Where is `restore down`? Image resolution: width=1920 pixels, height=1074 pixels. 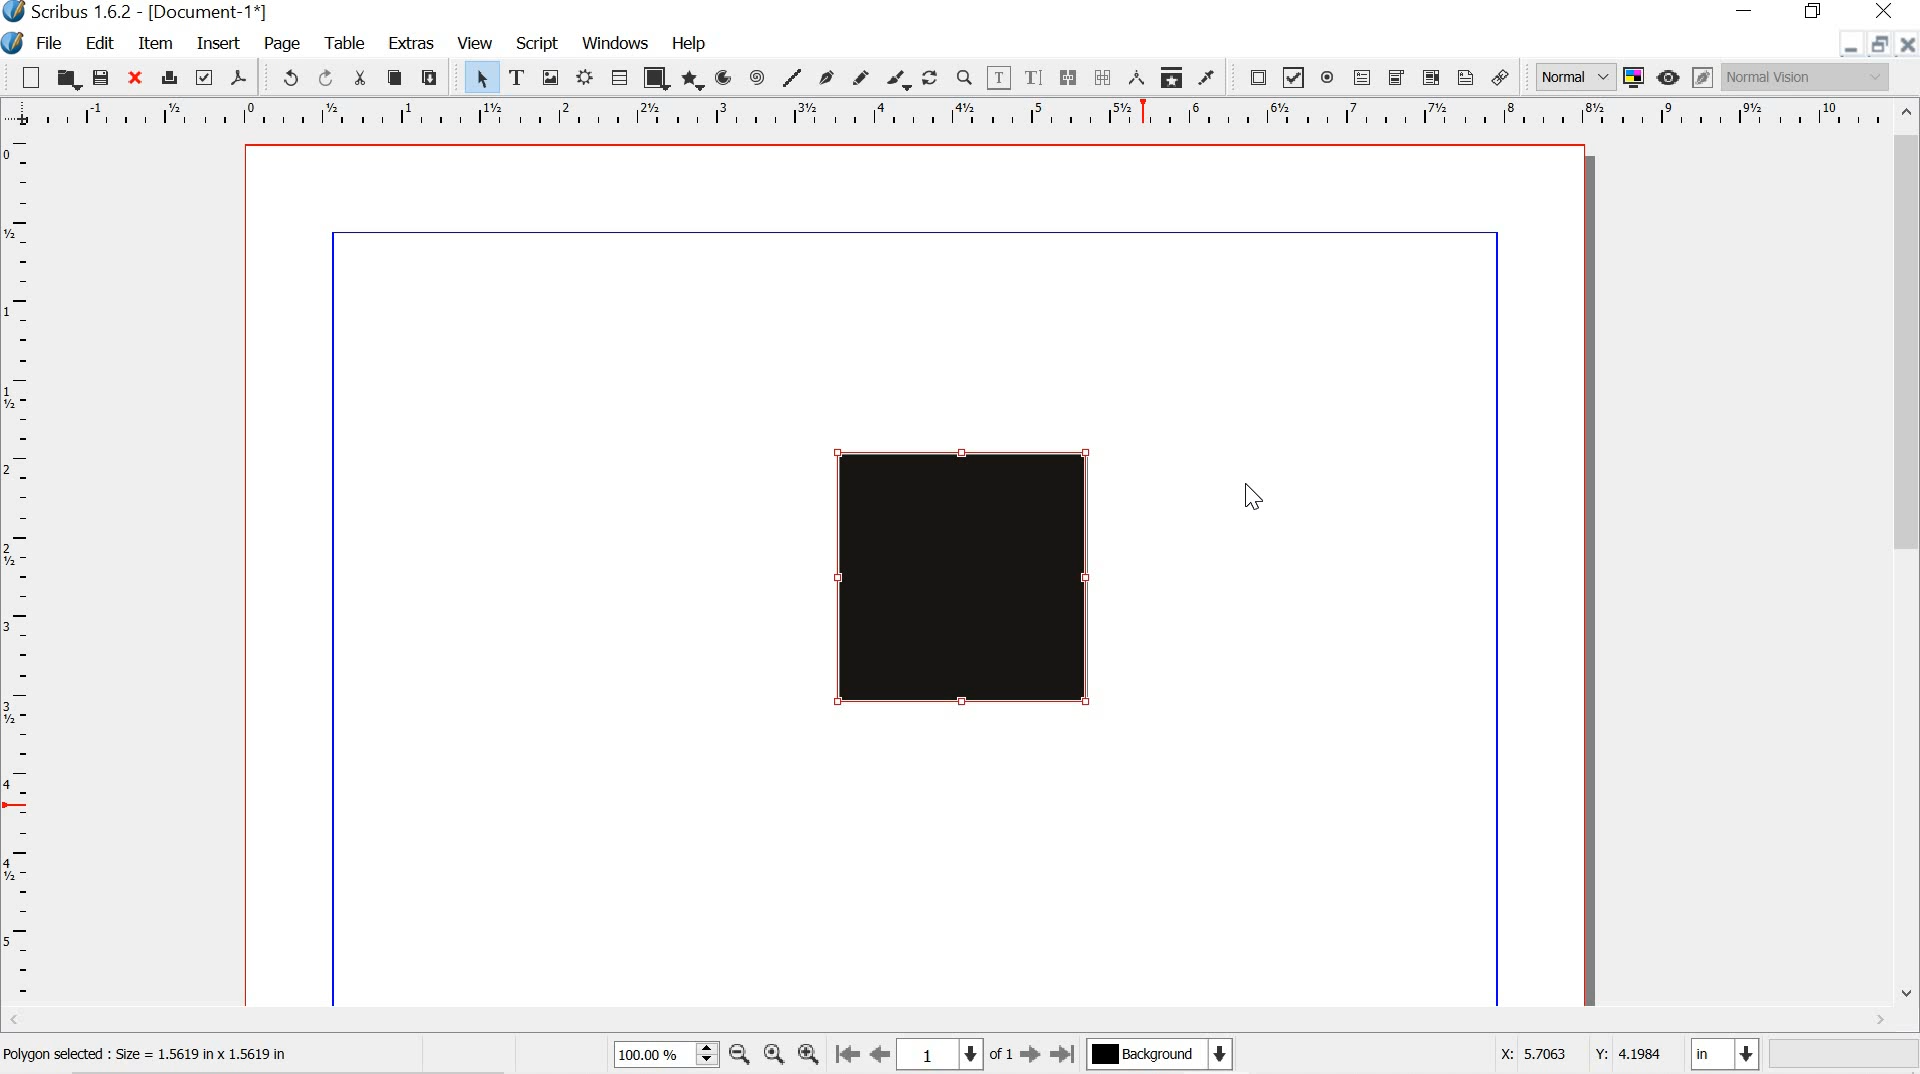 restore down is located at coordinates (1877, 44).